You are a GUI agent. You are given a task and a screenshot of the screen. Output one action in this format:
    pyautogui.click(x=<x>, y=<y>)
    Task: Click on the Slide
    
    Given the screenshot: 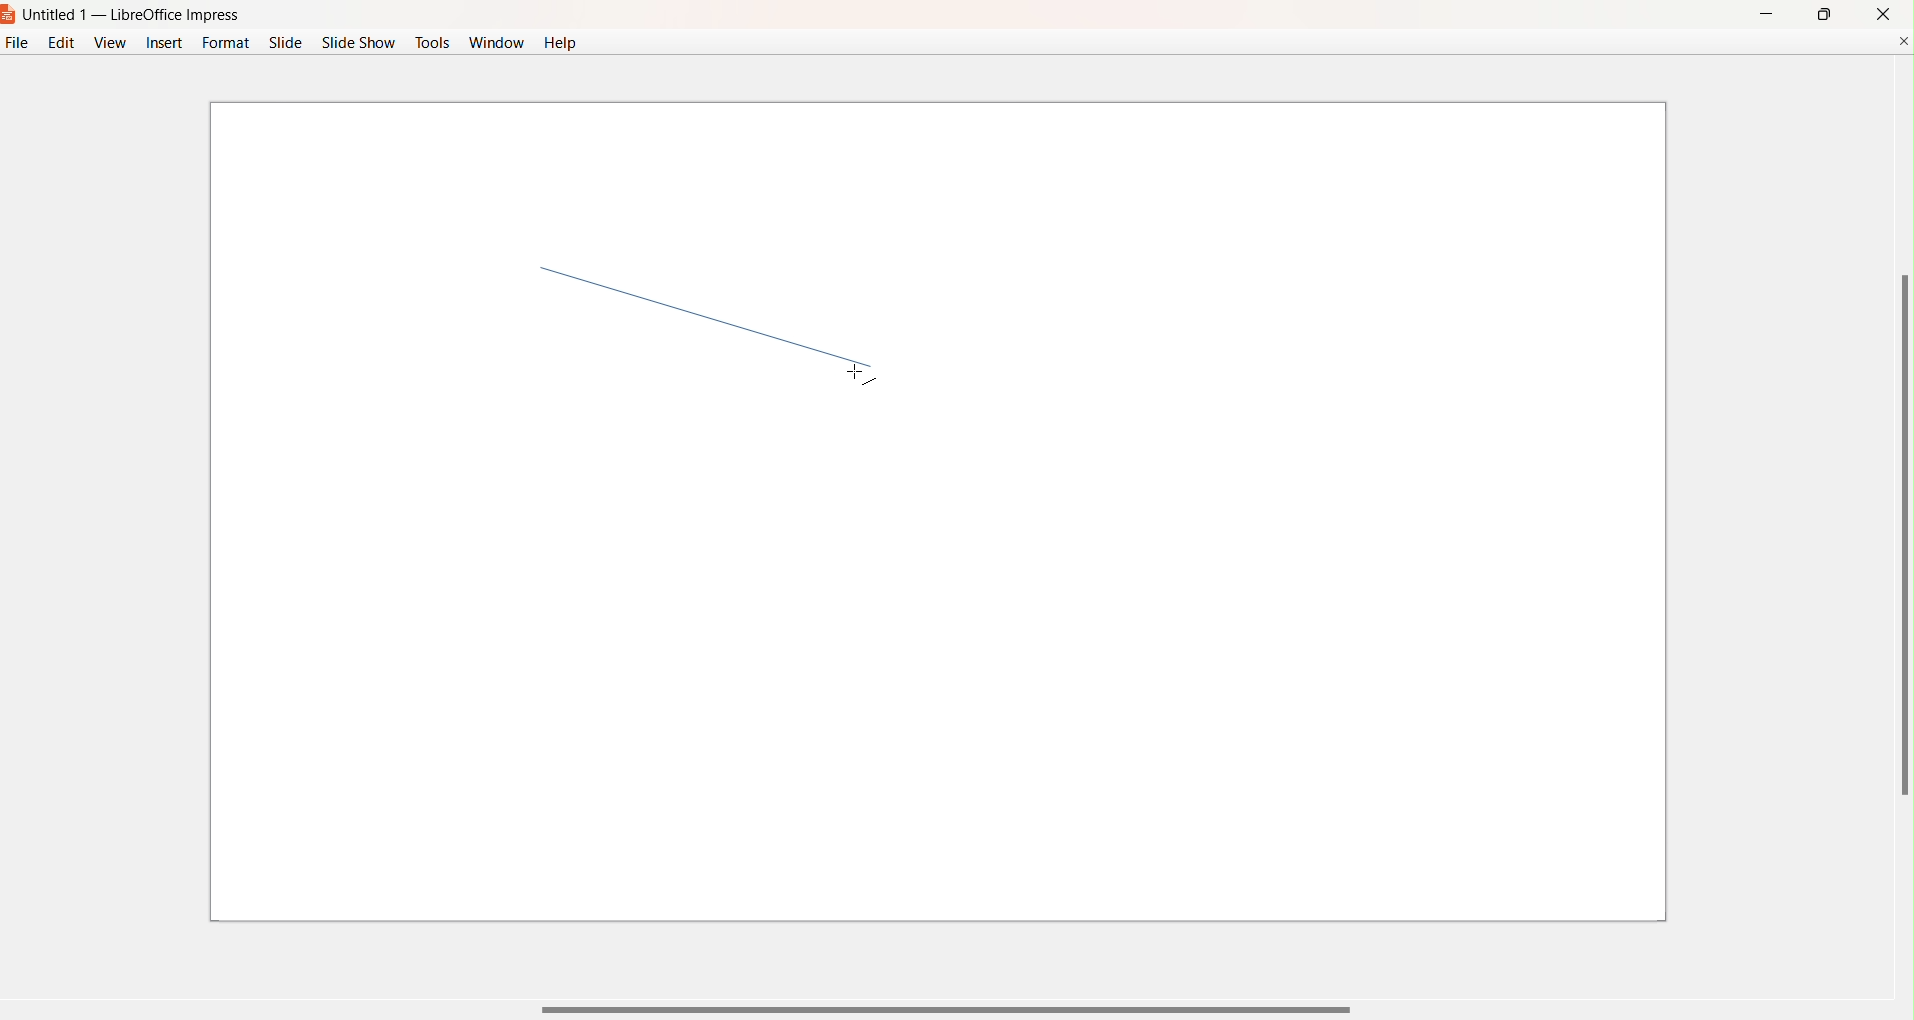 What is the action you would take?
    pyautogui.click(x=286, y=43)
    